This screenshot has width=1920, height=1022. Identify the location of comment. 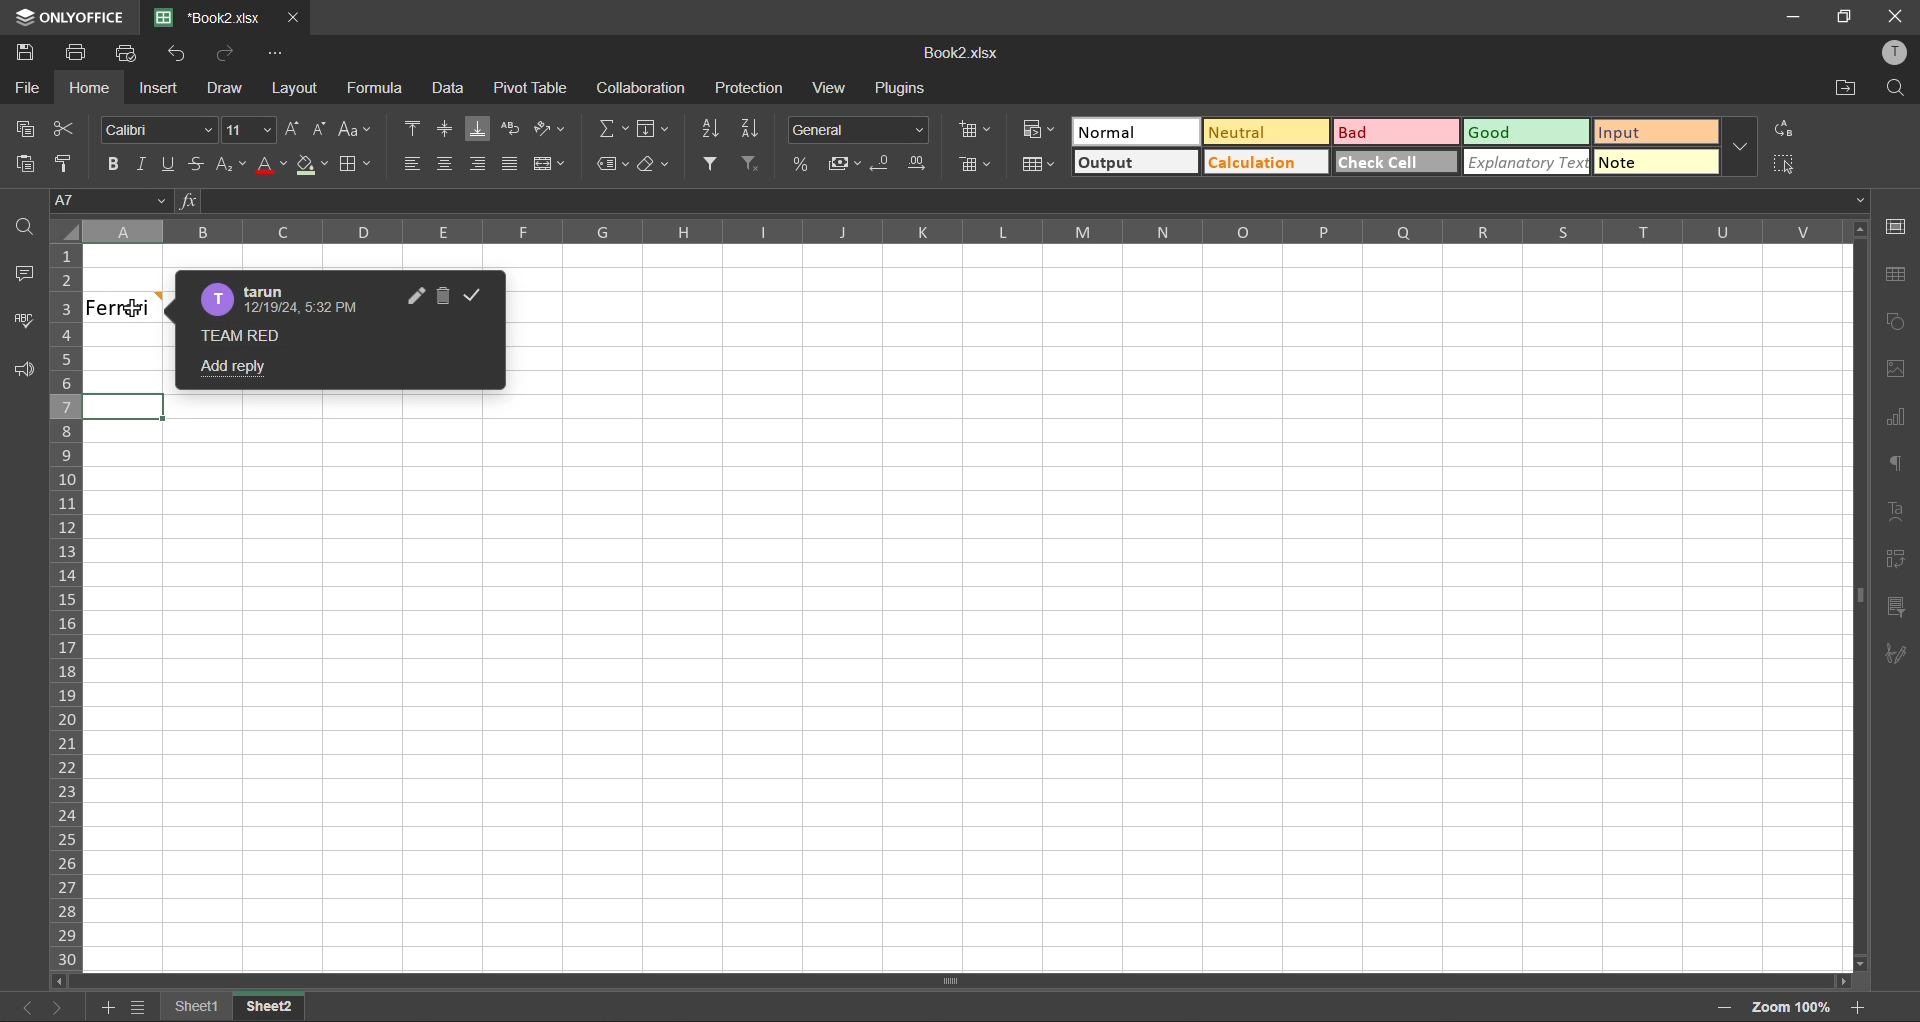
(258, 339).